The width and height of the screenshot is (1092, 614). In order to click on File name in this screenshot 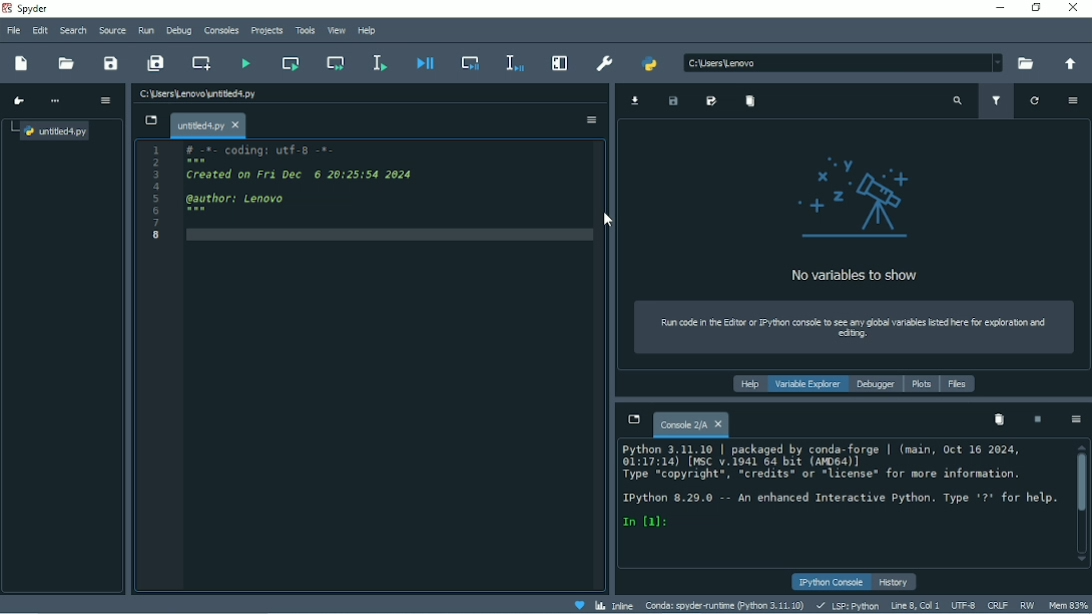, I will do `click(52, 131)`.